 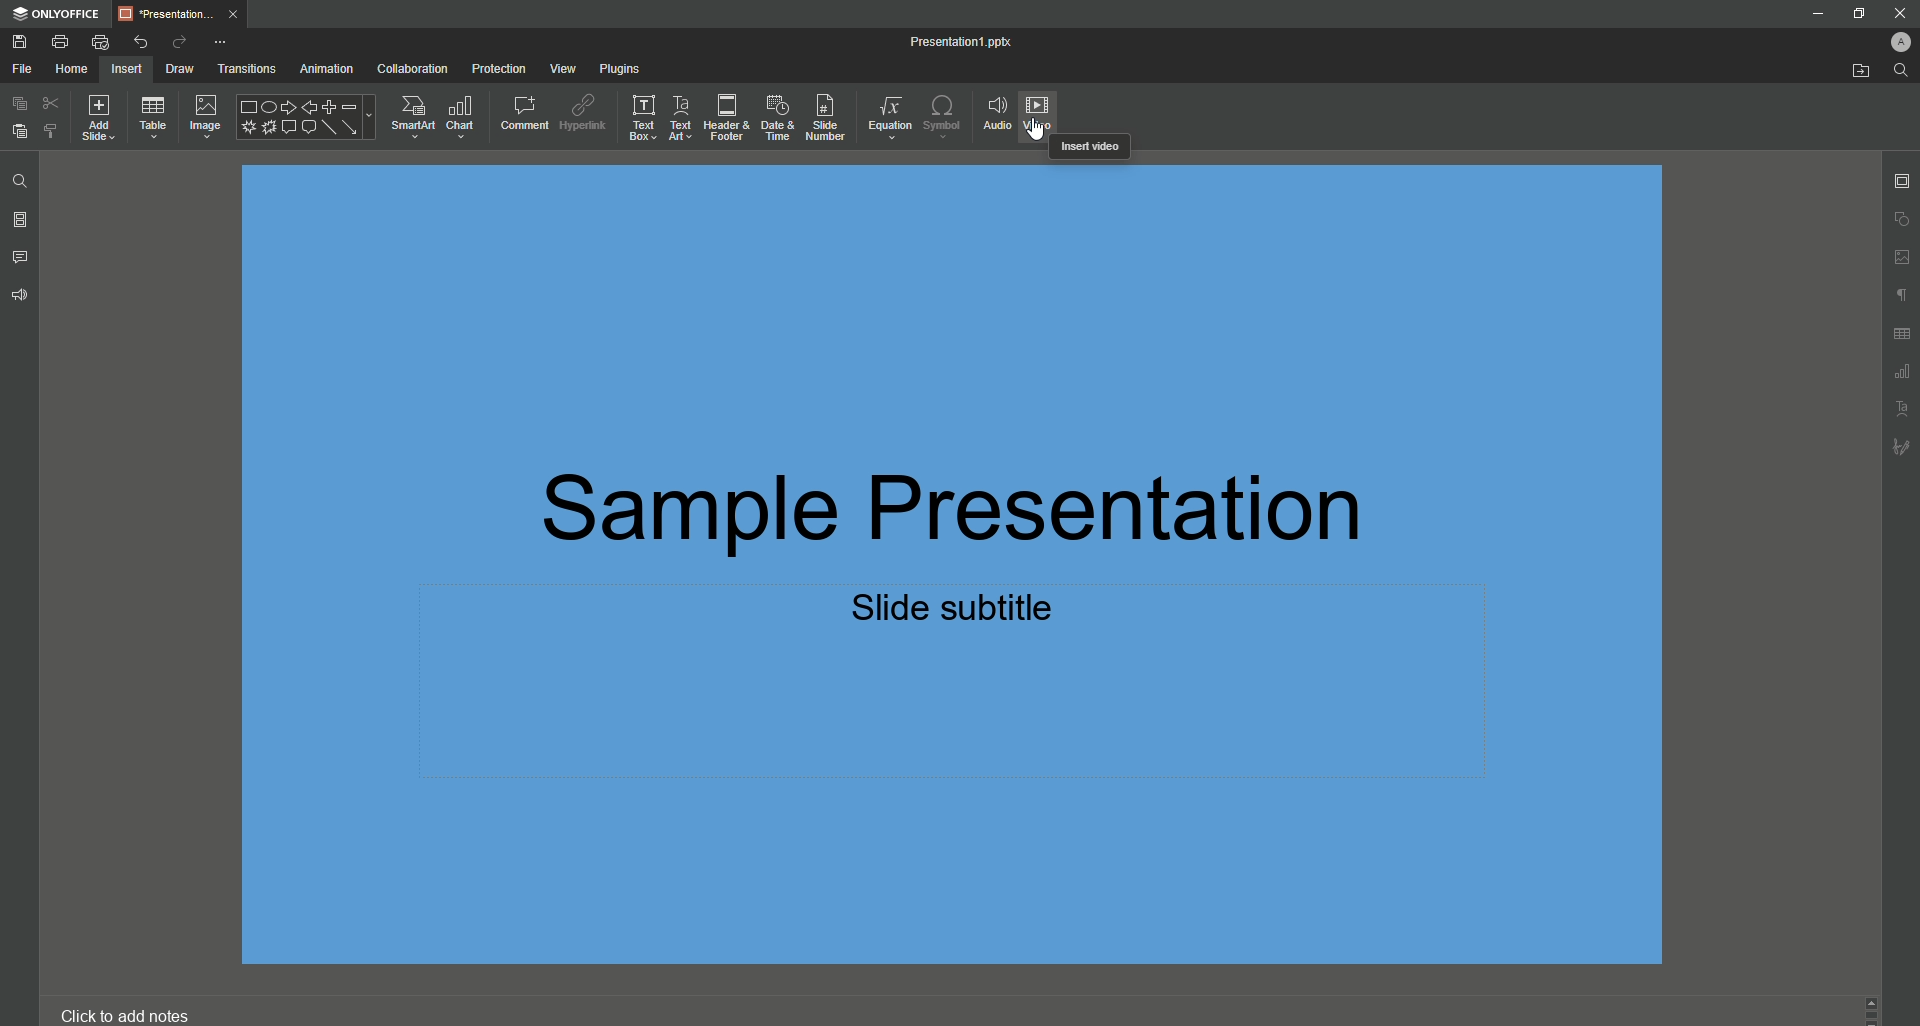 I want to click on Save, so click(x=18, y=42).